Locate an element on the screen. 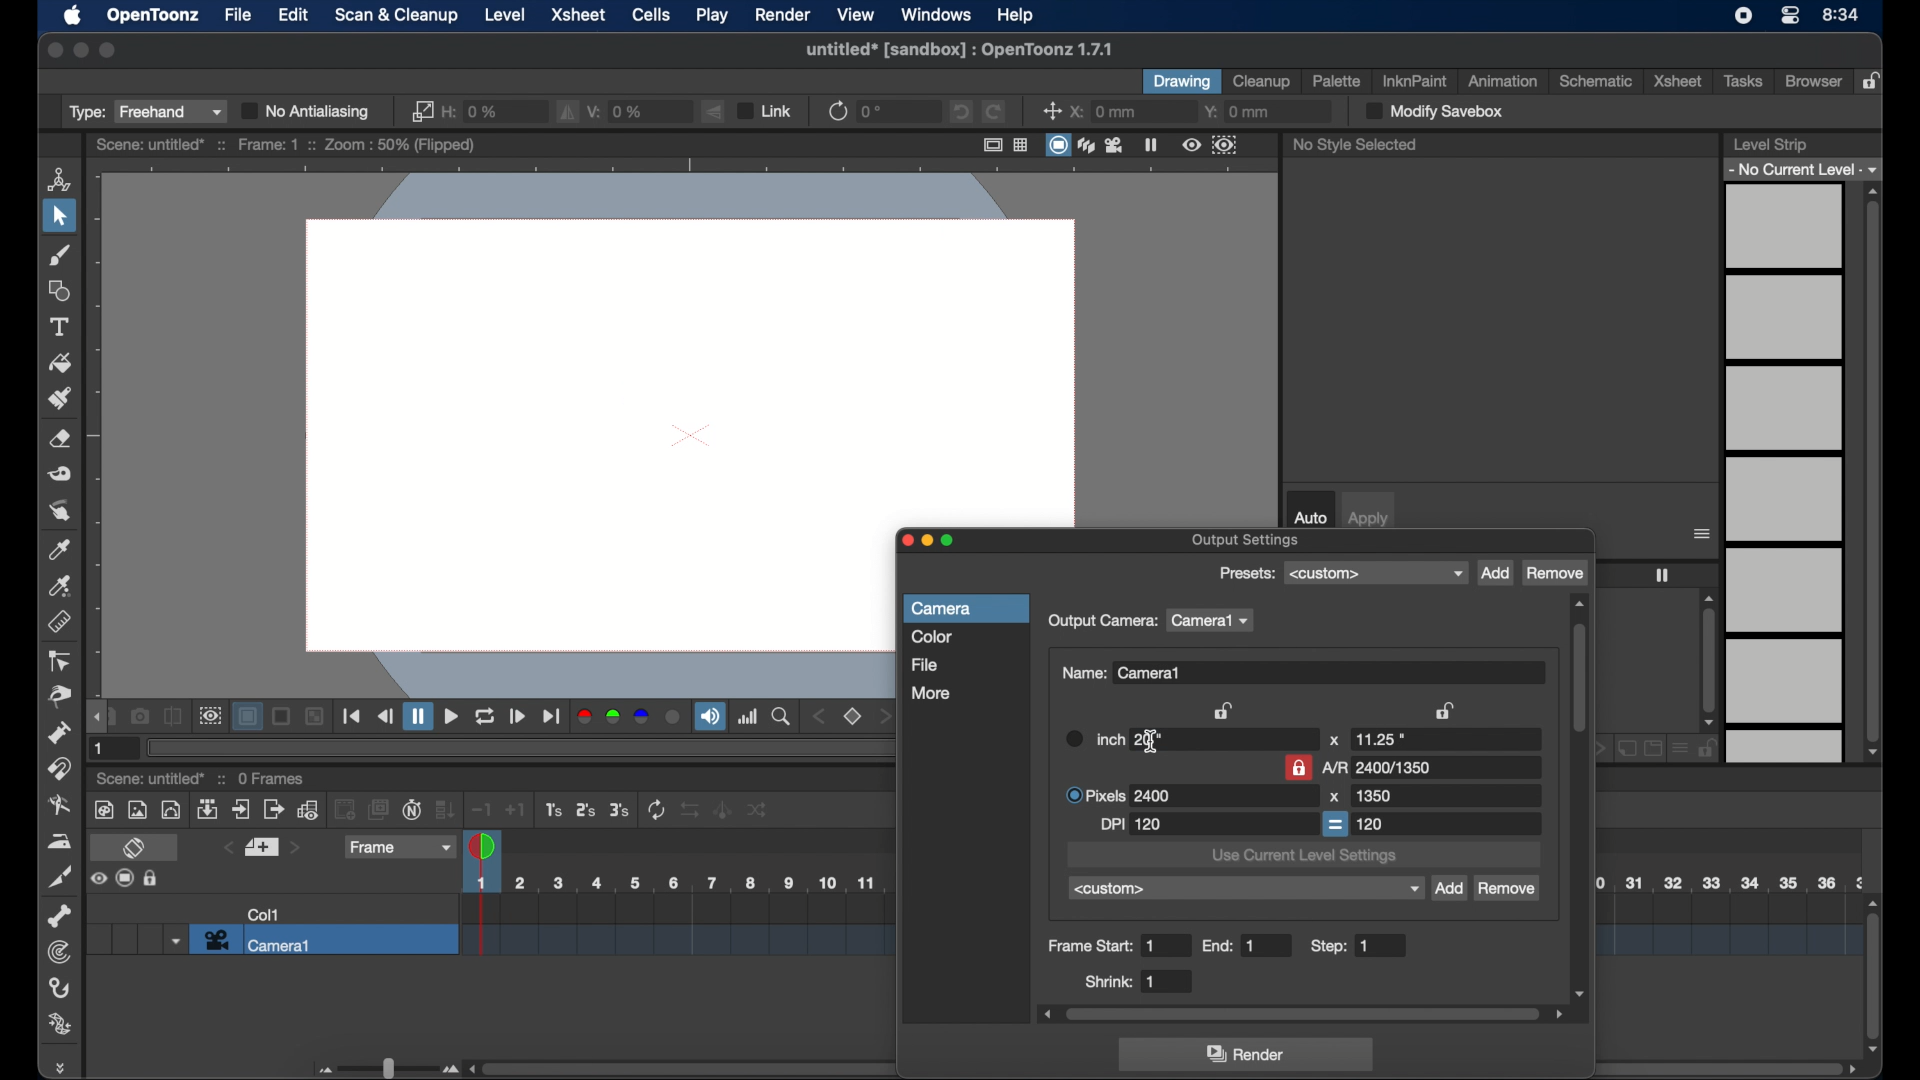  equal to is located at coordinates (1336, 824).